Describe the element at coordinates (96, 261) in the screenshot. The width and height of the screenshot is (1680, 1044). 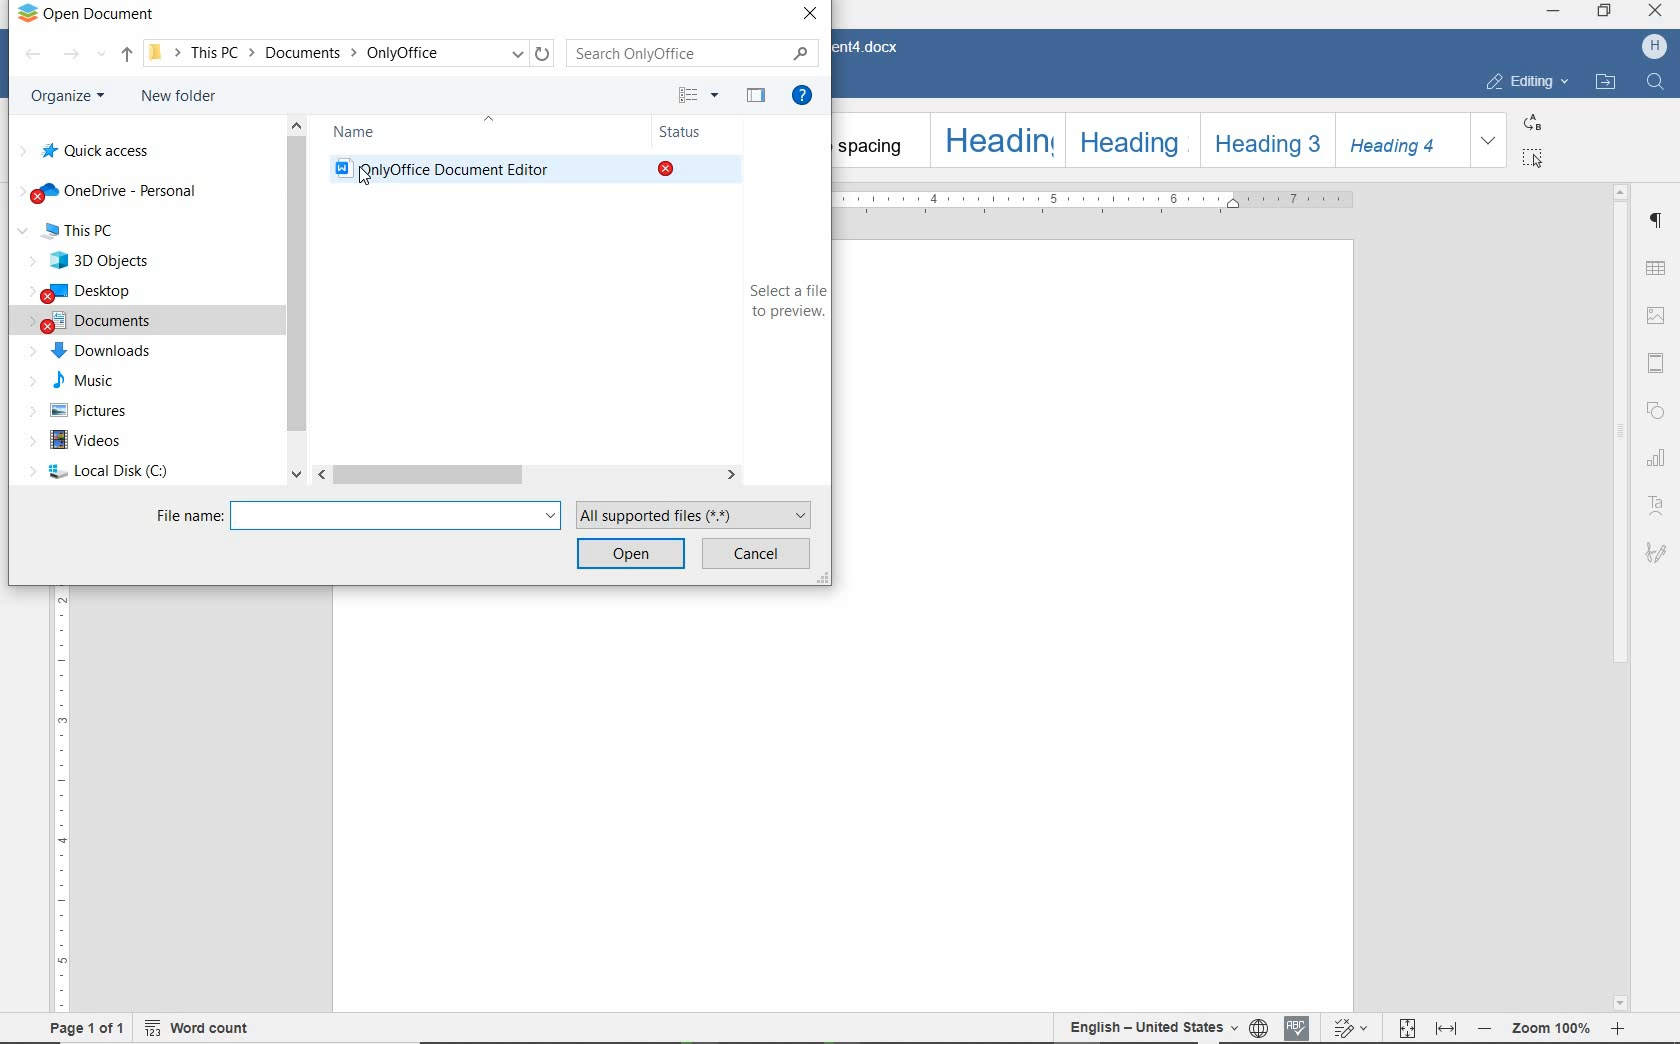
I see `3D Objects` at that location.